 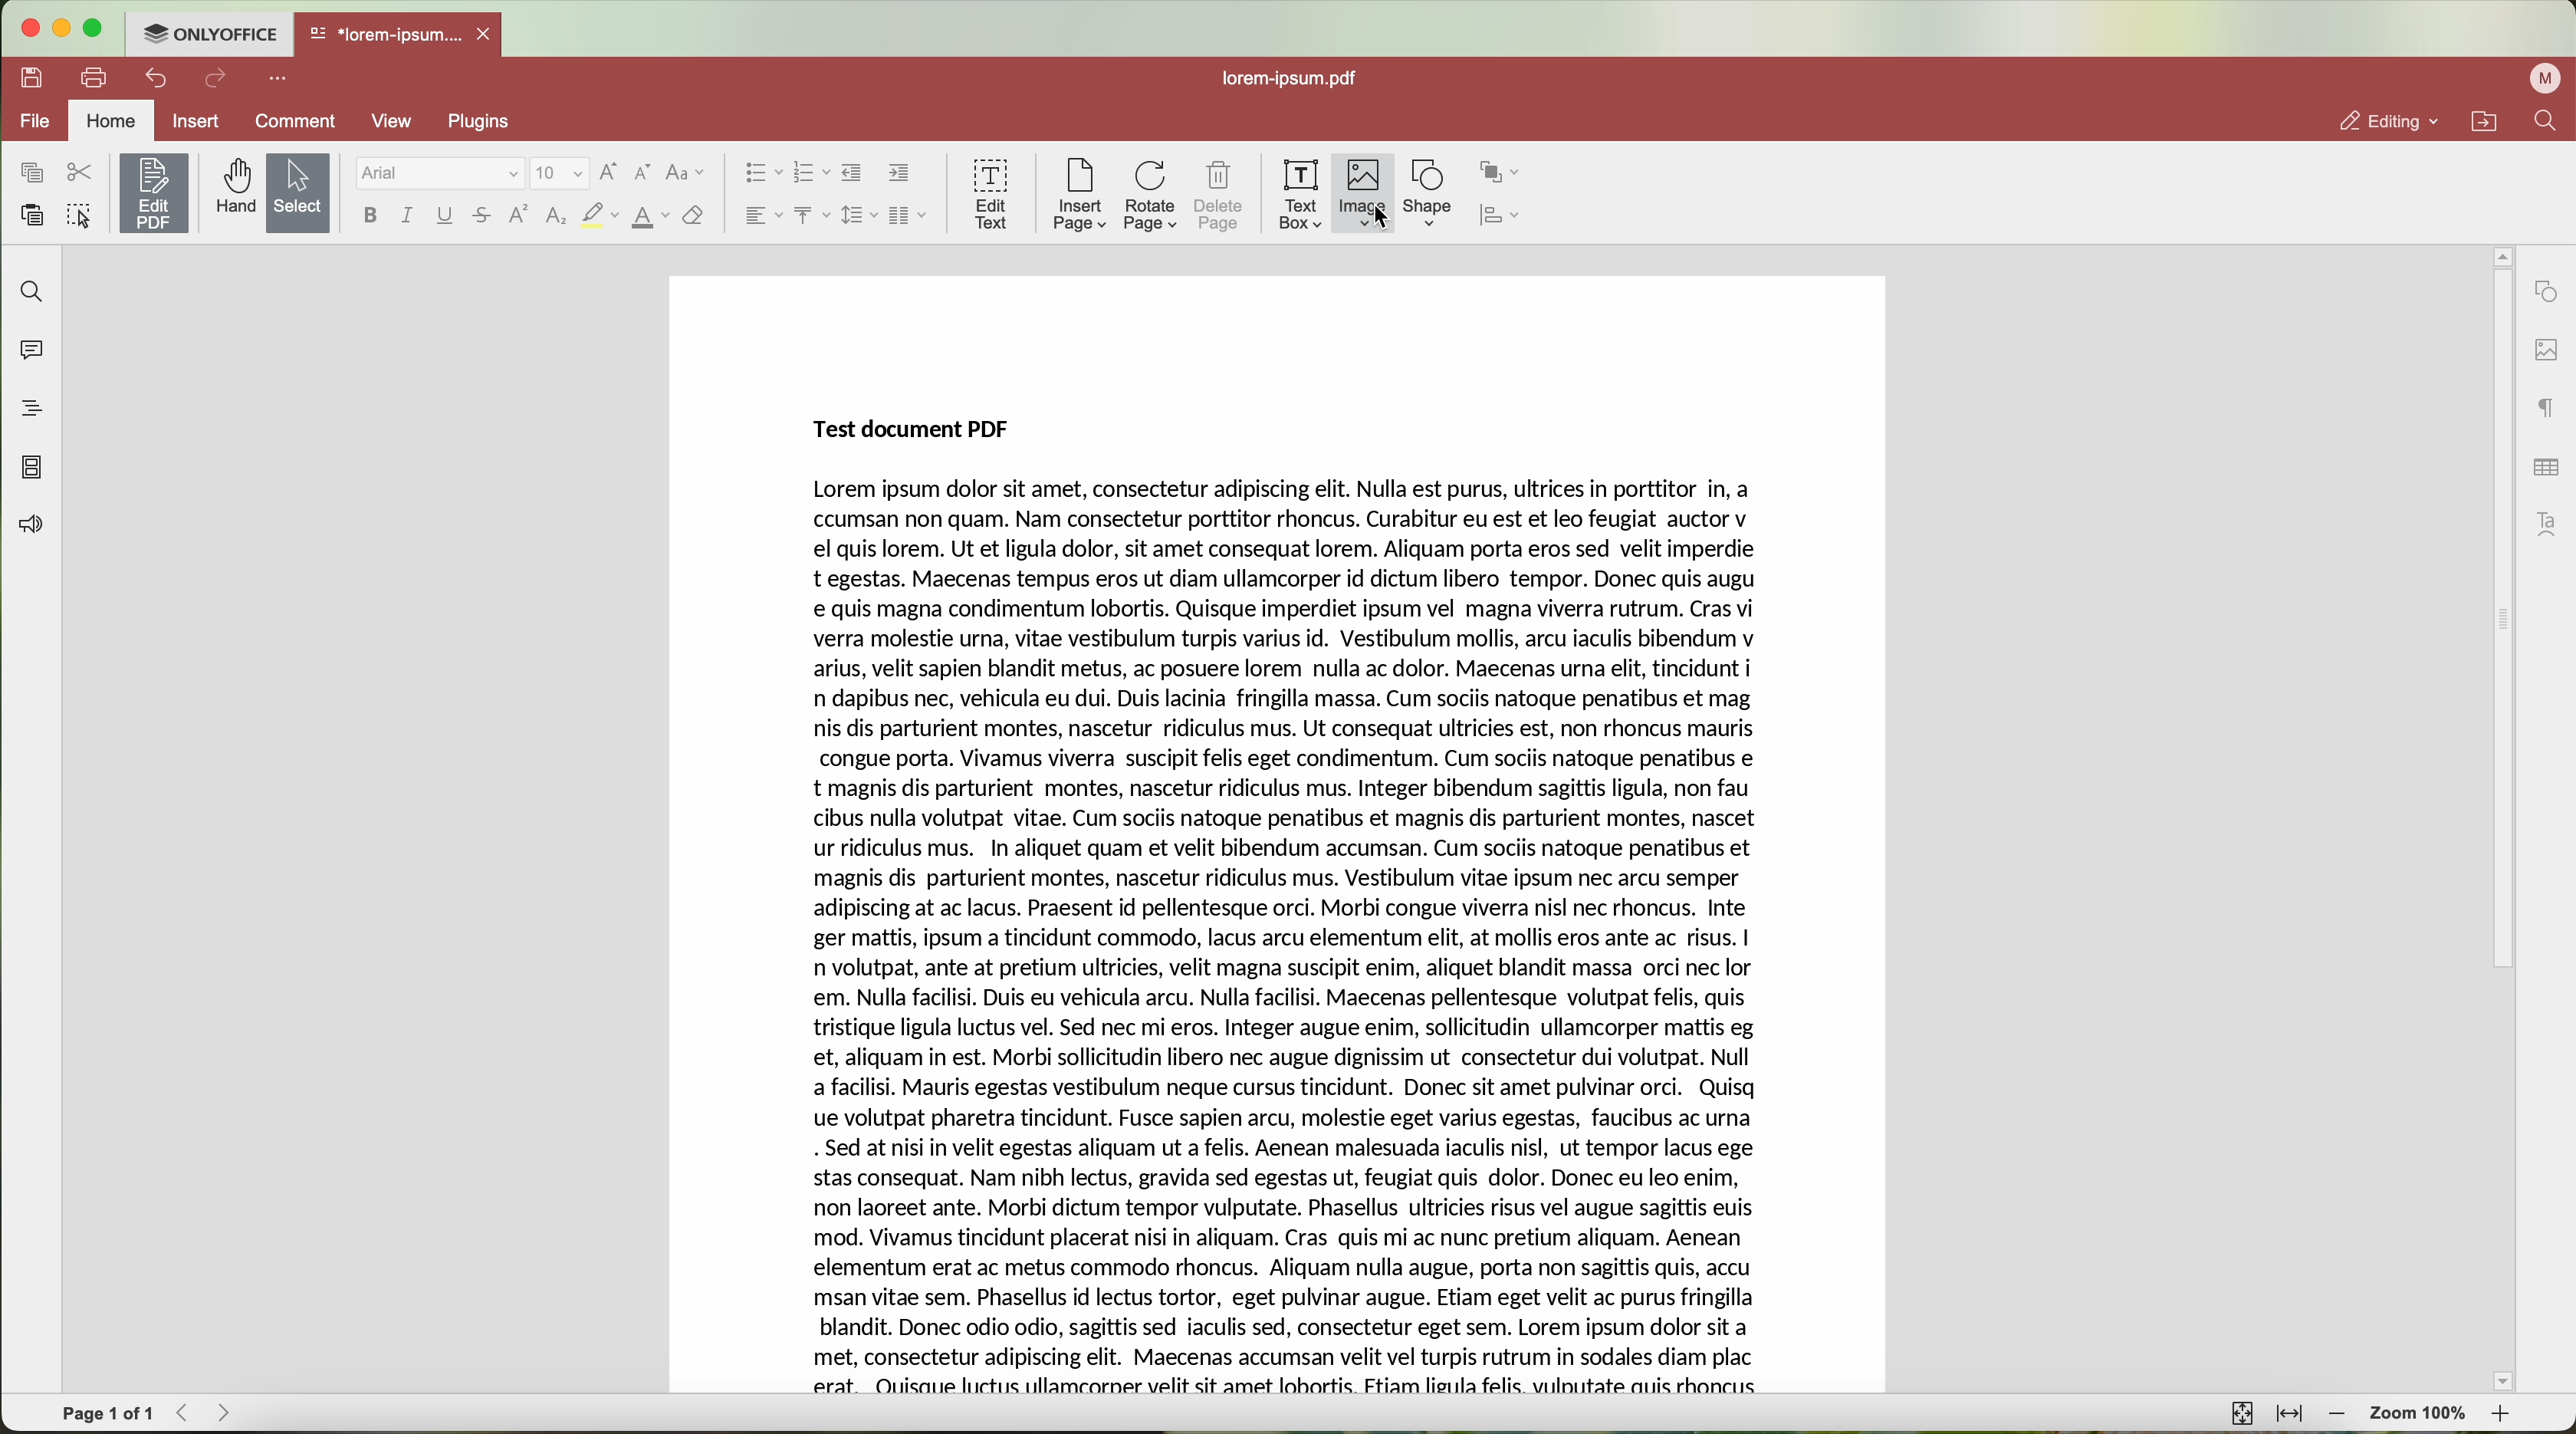 I want to click on ONLYOFFICE, so click(x=208, y=31).